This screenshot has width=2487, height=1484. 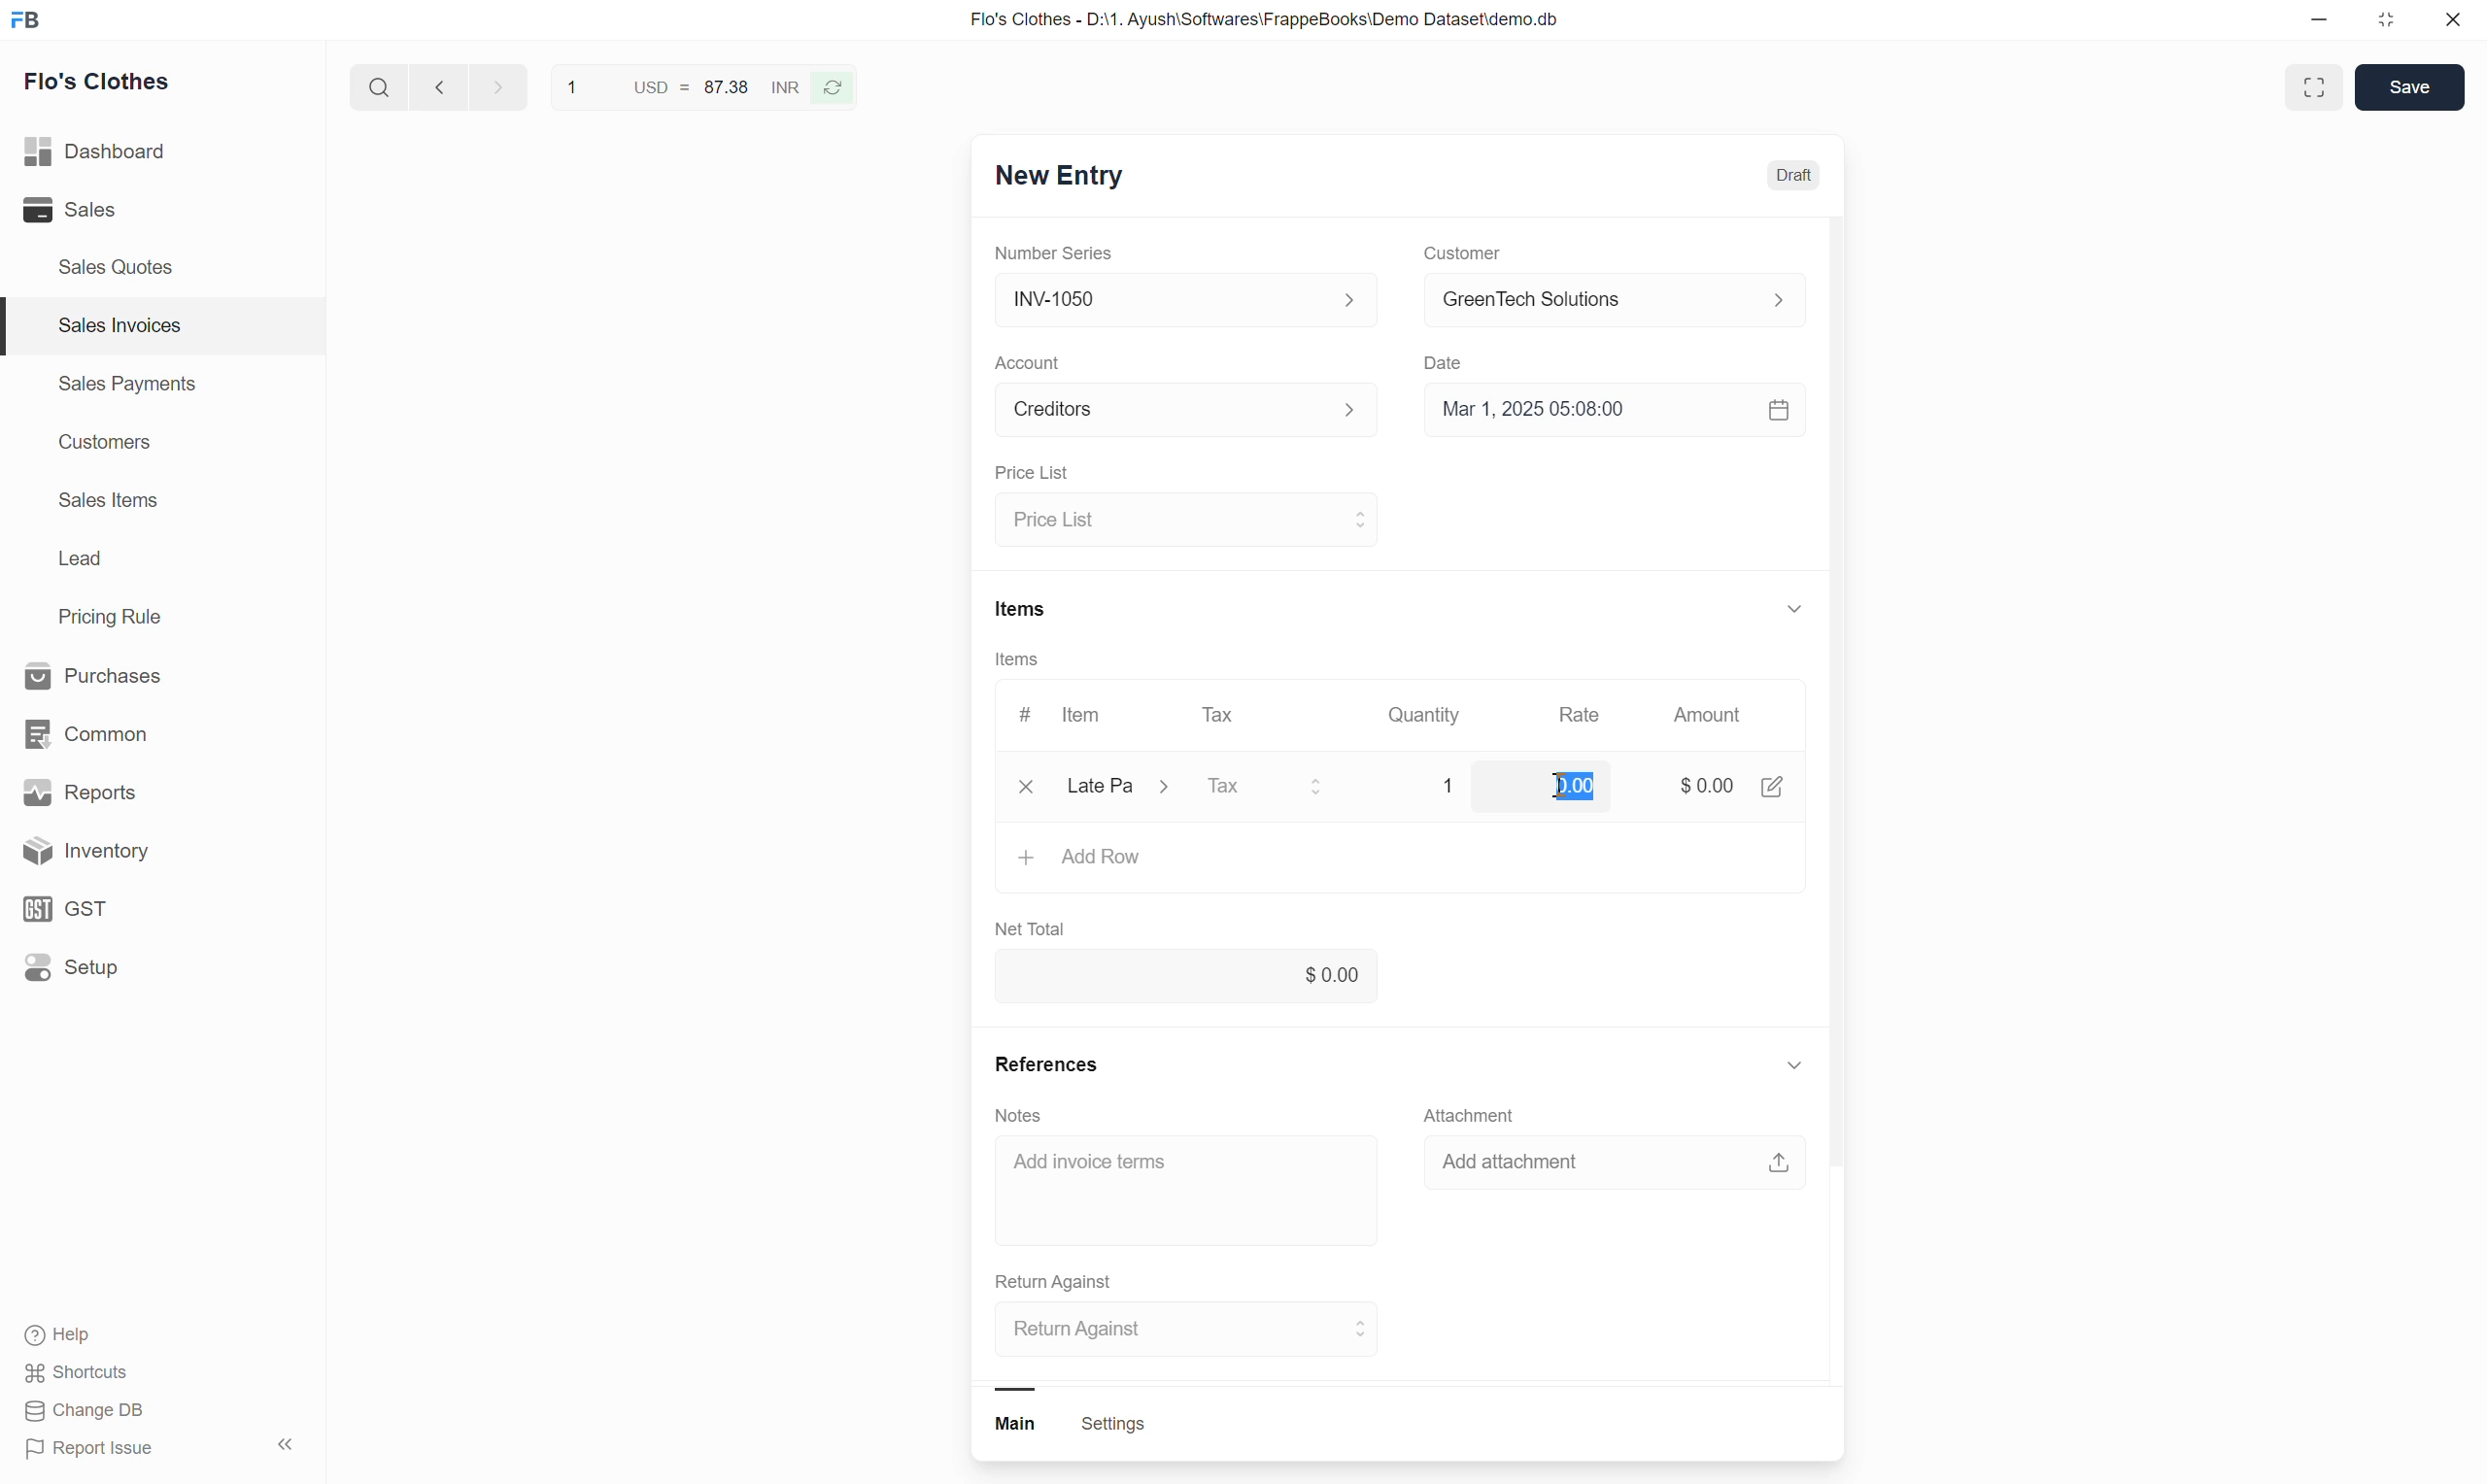 What do you see at coordinates (102, 445) in the screenshot?
I see `Customers` at bounding box center [102, 445].